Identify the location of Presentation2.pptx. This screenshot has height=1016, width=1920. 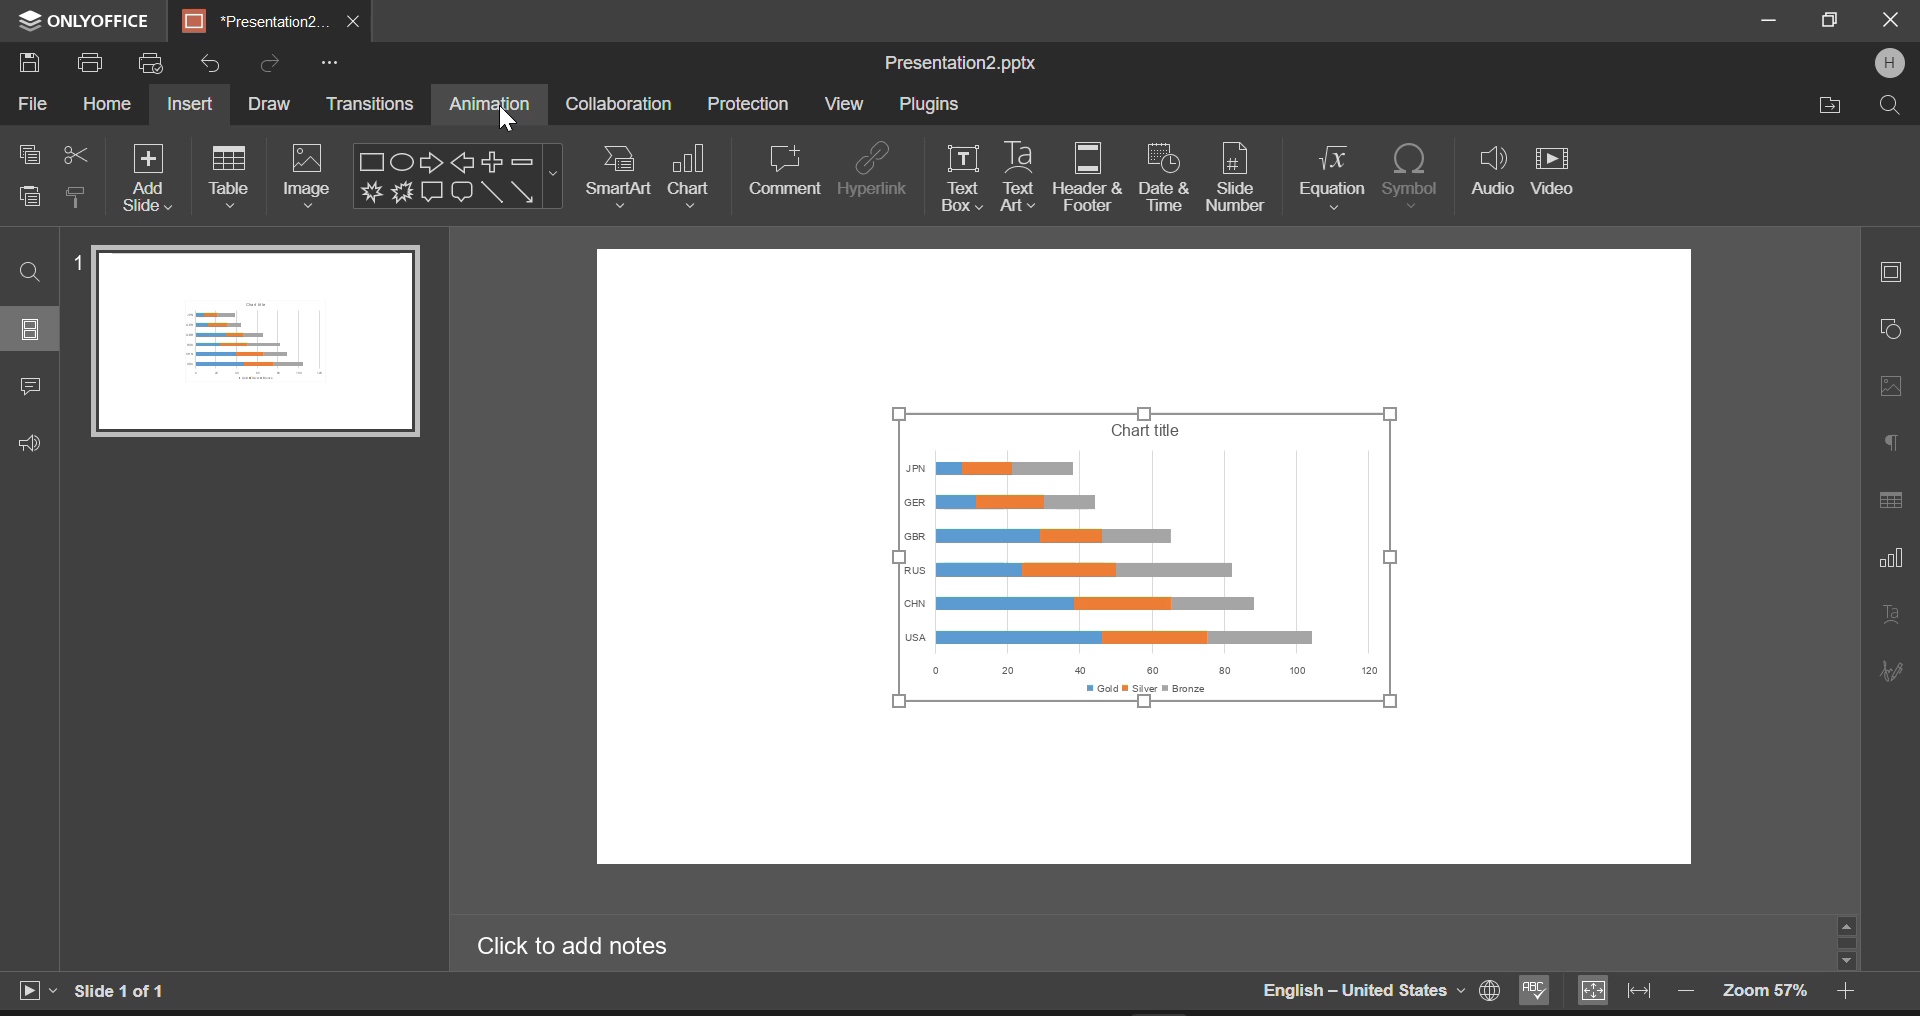
(968, 63).